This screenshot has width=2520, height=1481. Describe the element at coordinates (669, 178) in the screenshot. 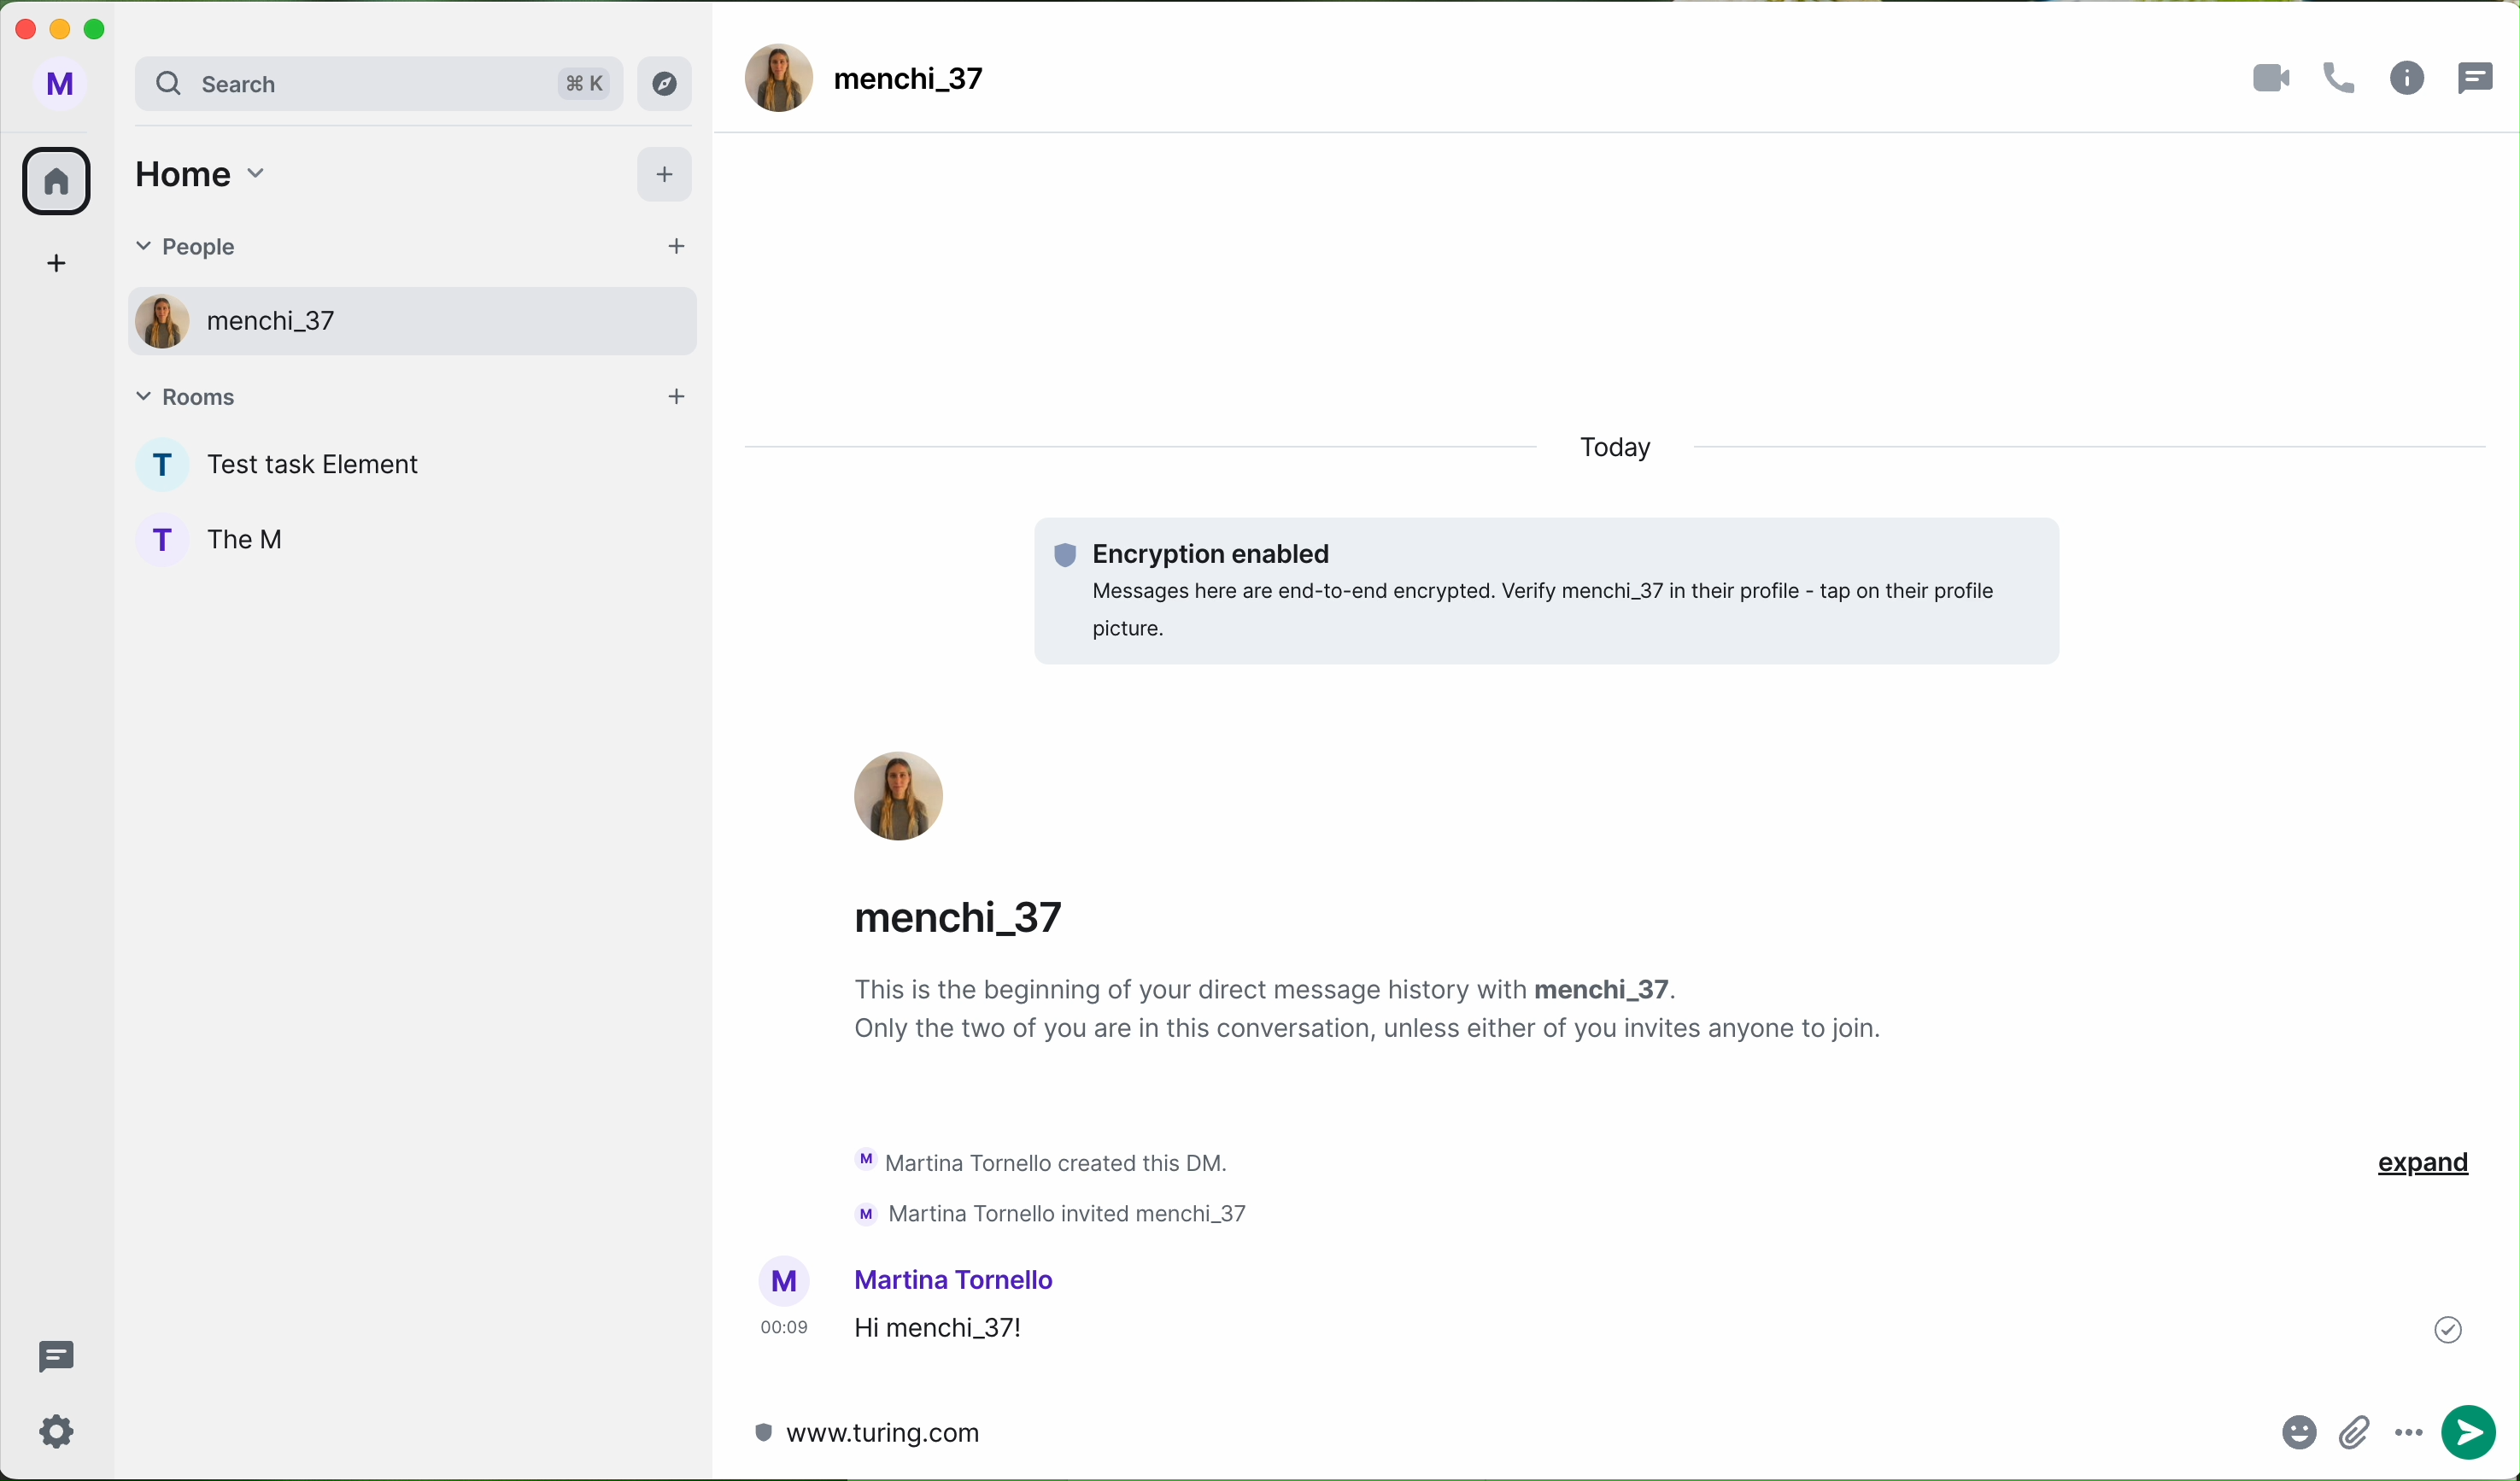

I see `add` at that location.